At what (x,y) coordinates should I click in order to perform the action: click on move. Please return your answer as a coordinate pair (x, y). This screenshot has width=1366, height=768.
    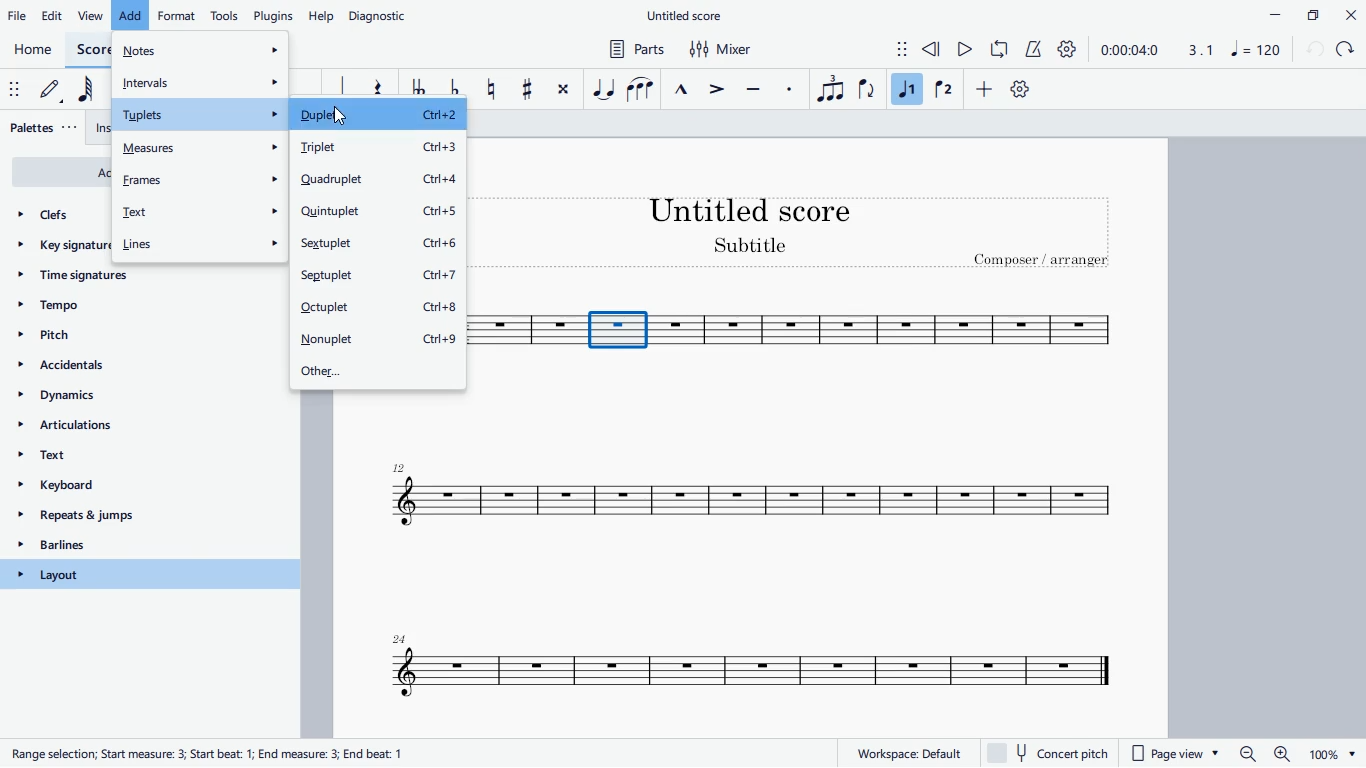
    Looking at the image, I should click on (890, 47).